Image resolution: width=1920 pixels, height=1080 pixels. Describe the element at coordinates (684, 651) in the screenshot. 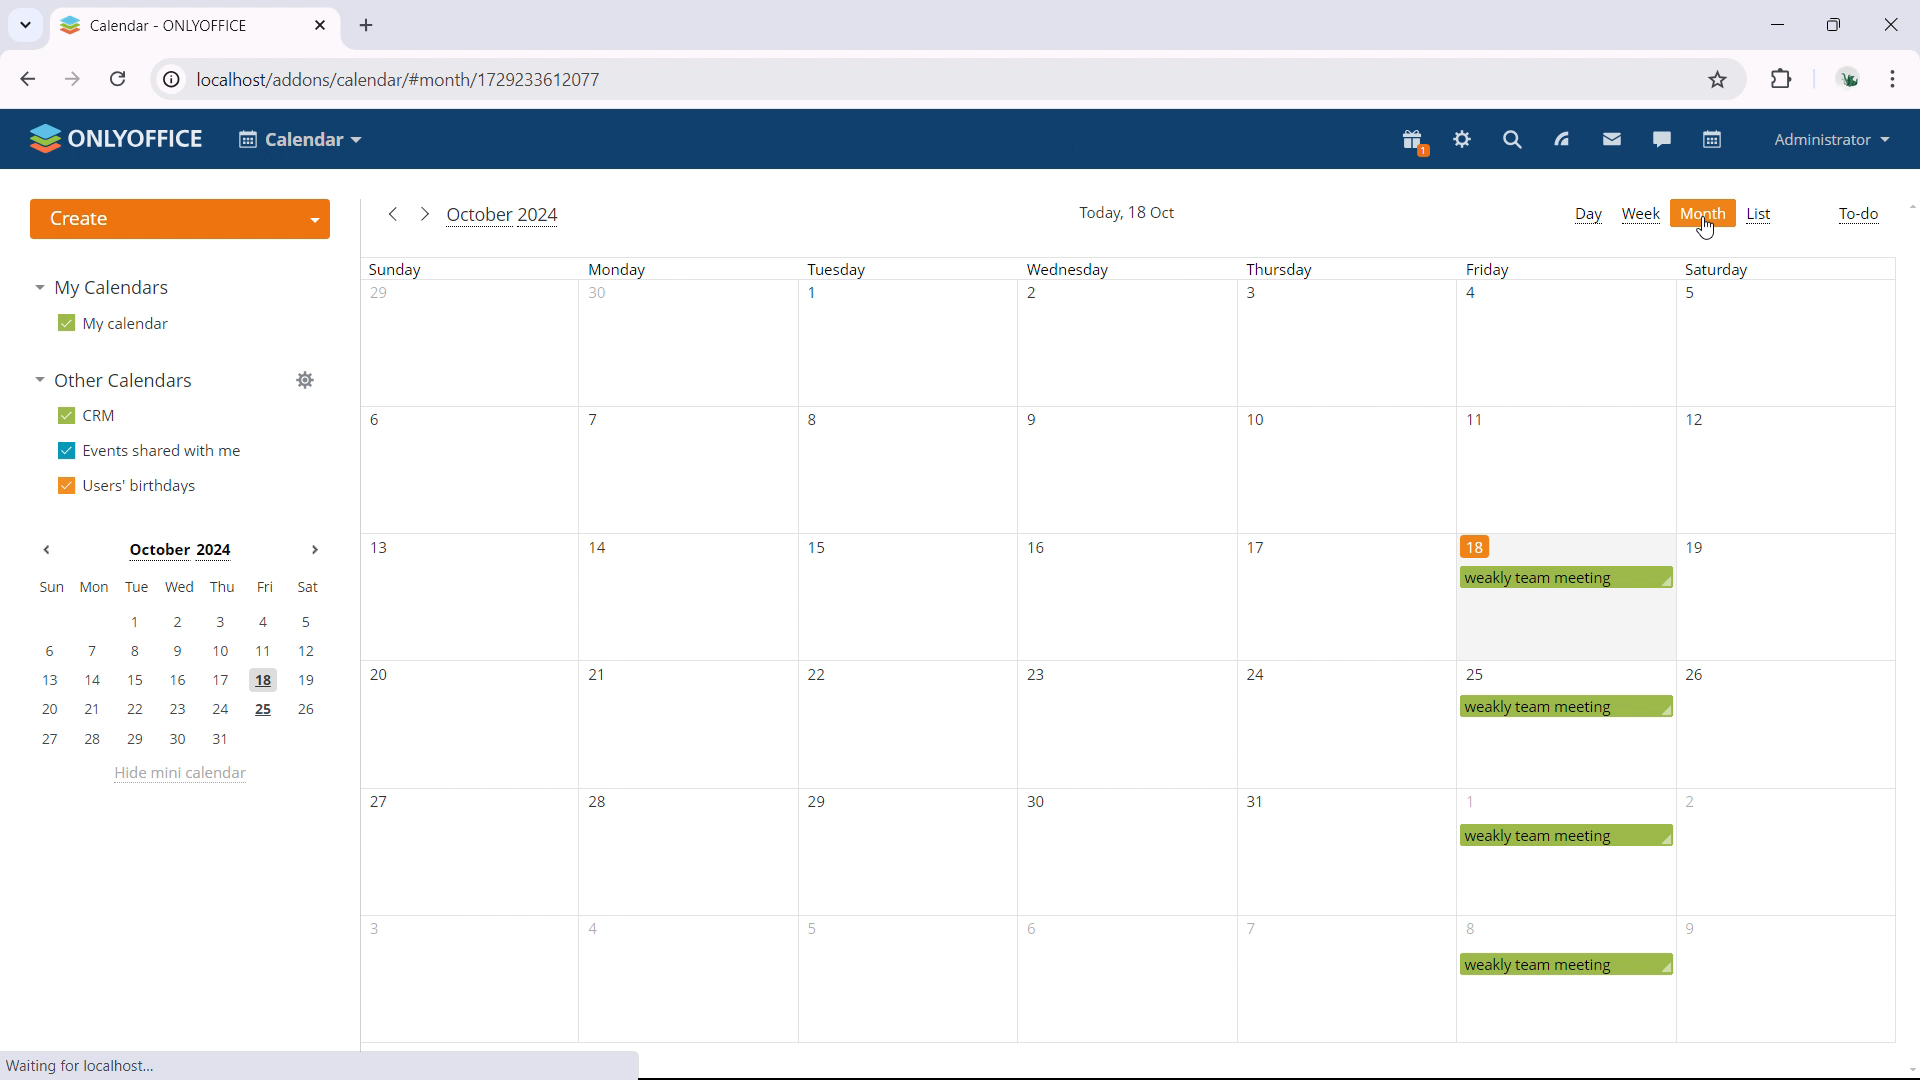

I see `monday` at that location.